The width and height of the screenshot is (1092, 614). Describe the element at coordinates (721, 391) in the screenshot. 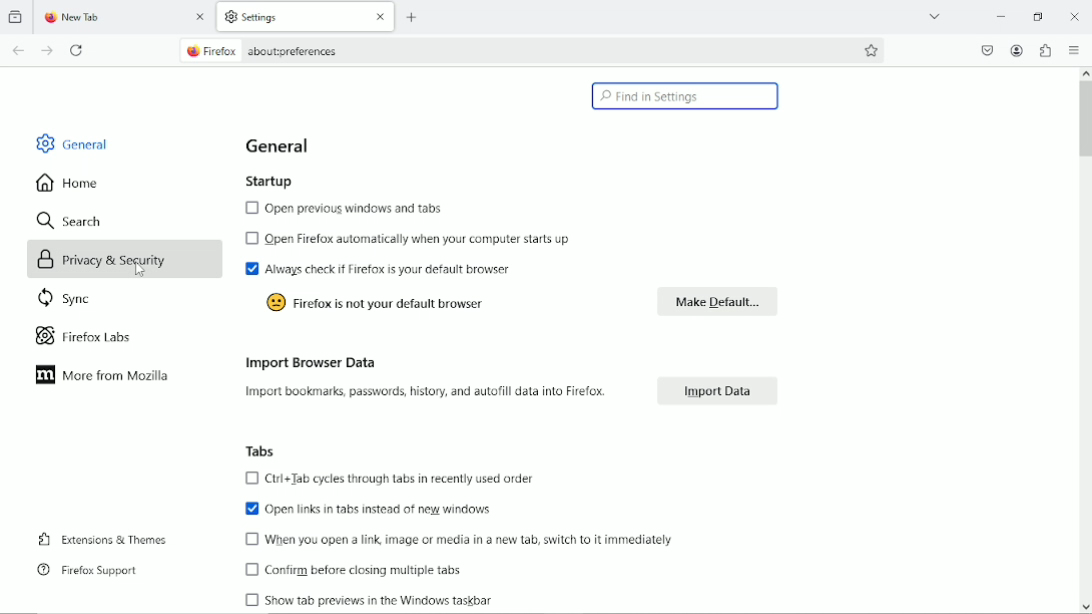

I see `import data` at that location.